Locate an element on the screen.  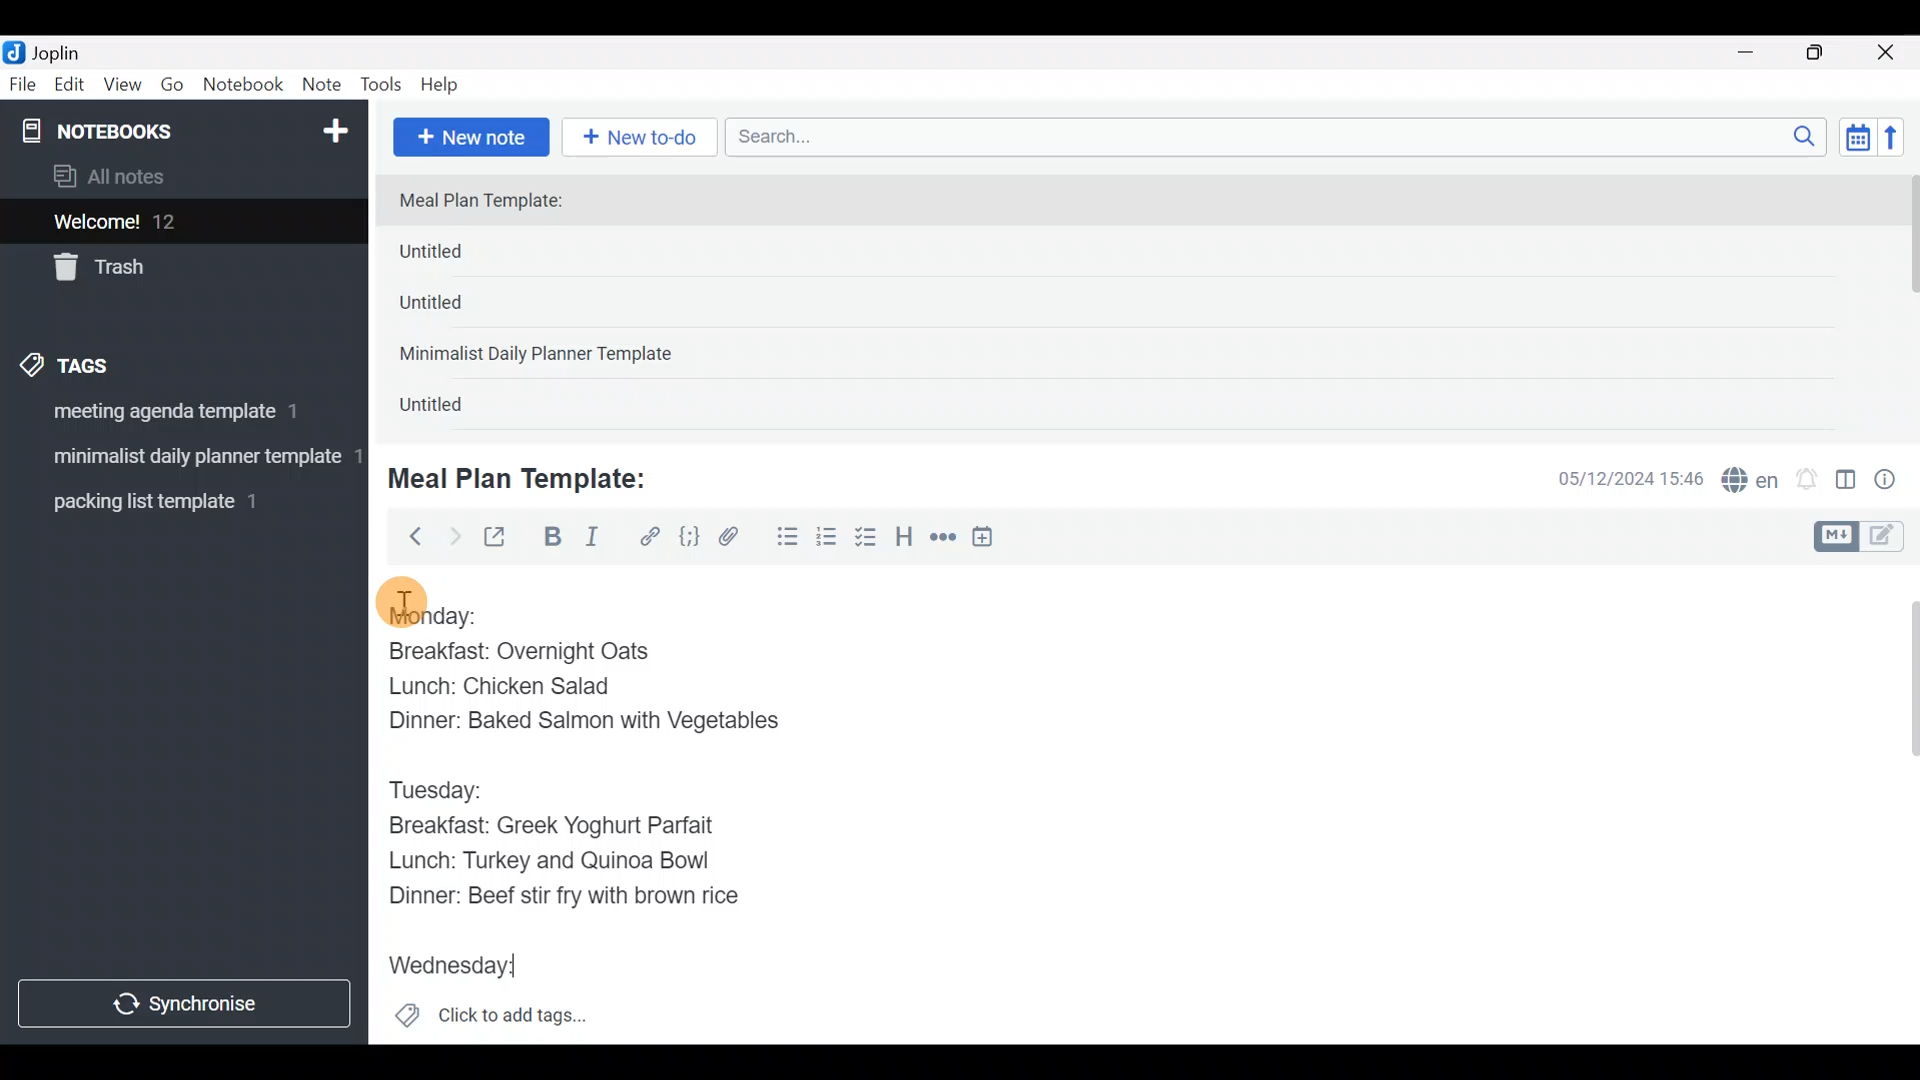
scroll bar is located at coordinates (1907, 302).